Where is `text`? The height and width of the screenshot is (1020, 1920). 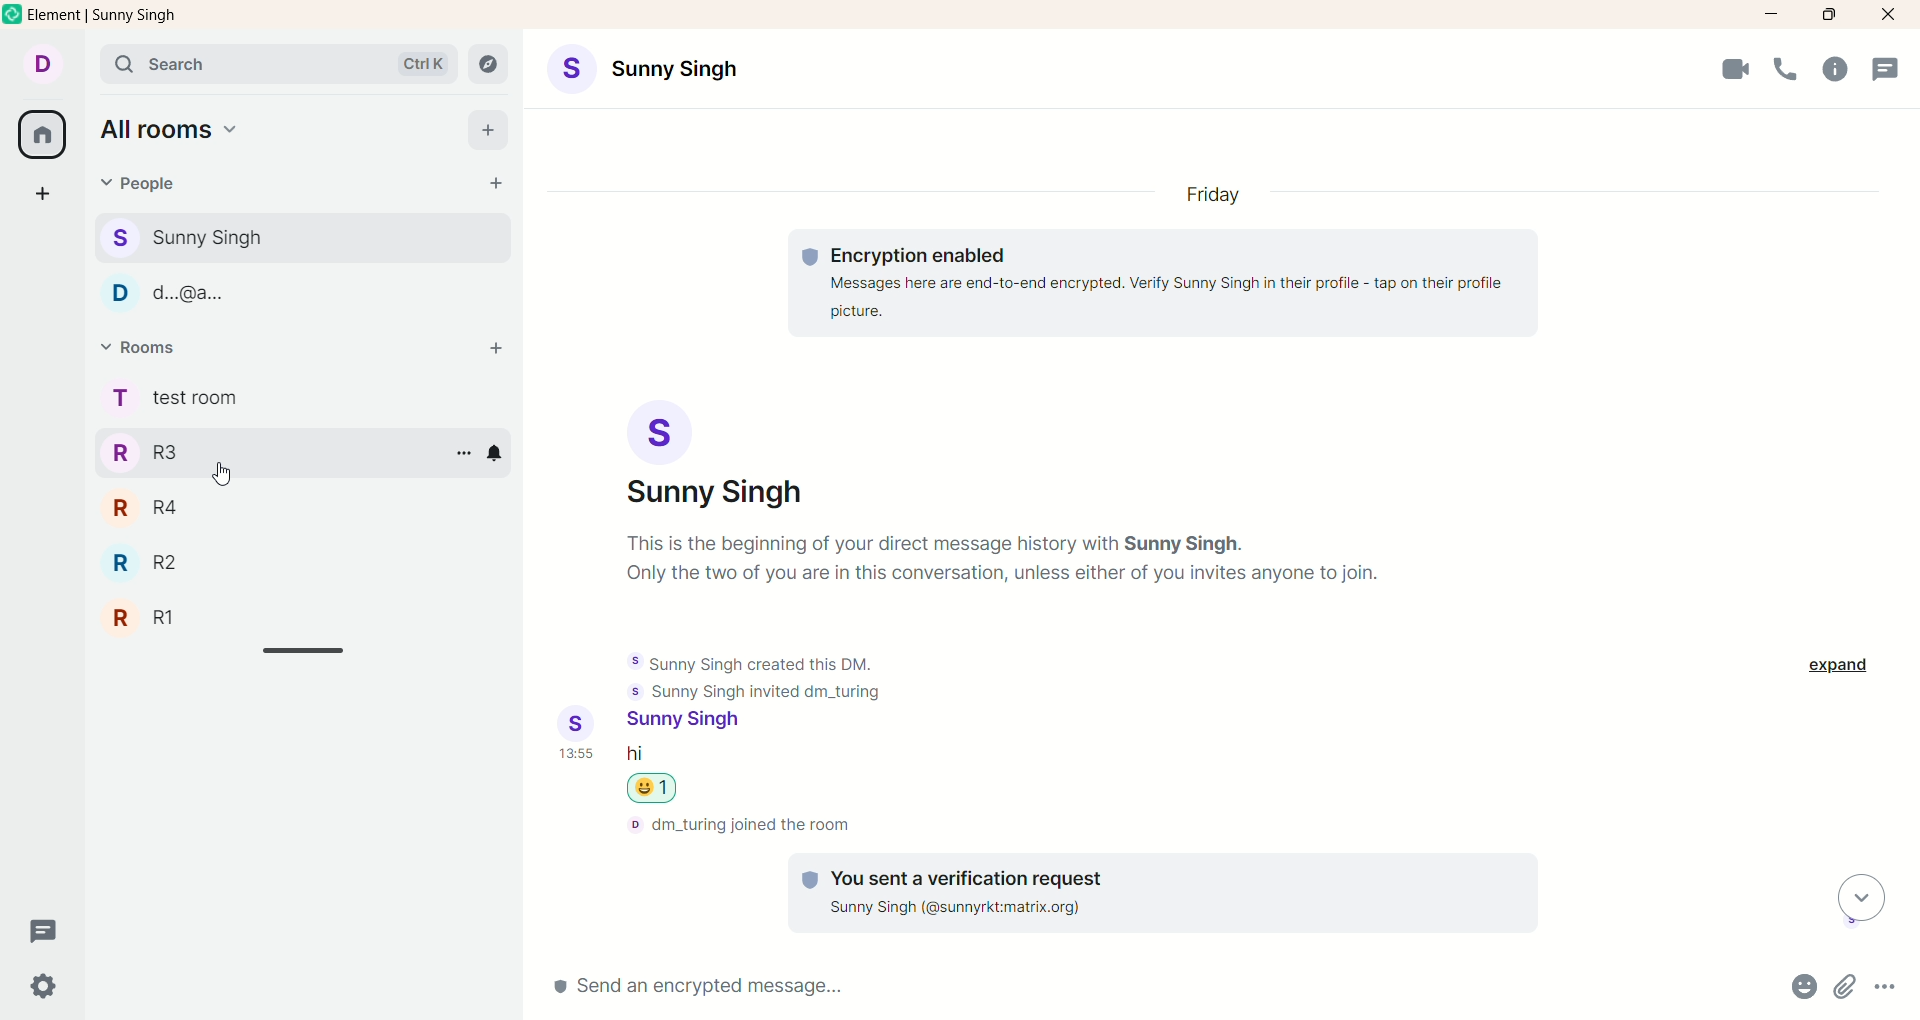 text is located at coordinates (1163, 280).